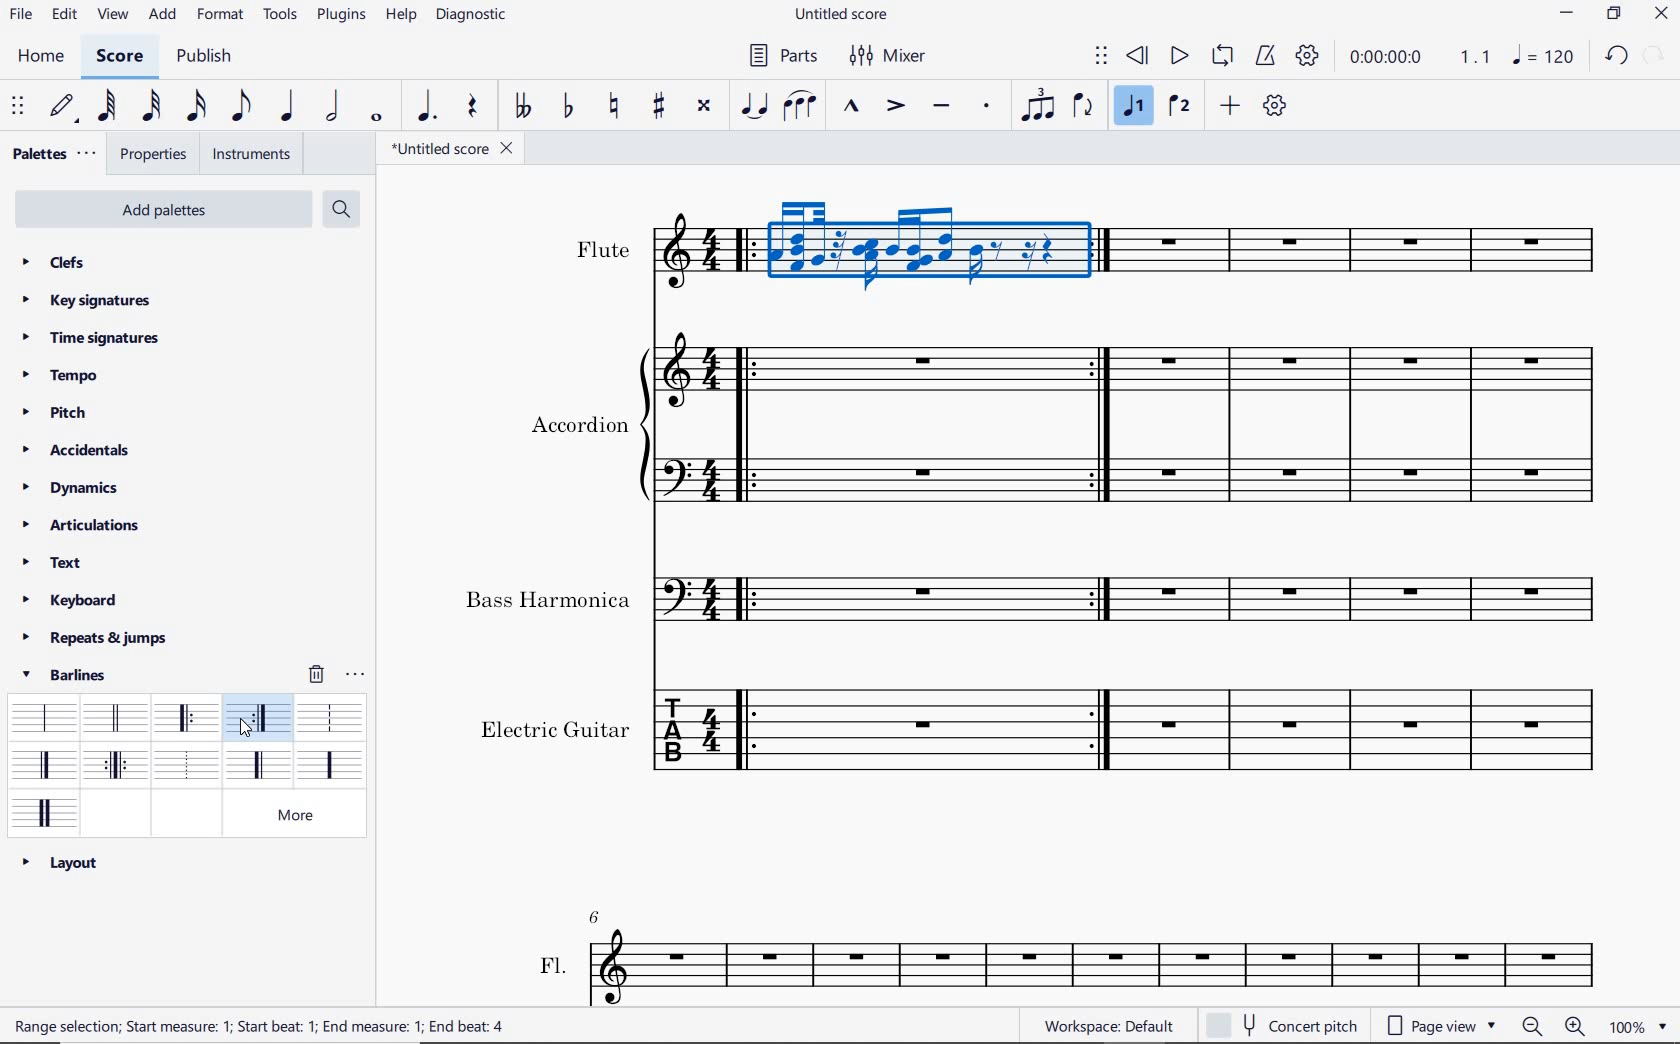 The width and height of the screenshot is (1680, 1044). What do you see at coordinates (71, 674) in the screenshot?
I see `barlines` at bounding box center [71, 674].